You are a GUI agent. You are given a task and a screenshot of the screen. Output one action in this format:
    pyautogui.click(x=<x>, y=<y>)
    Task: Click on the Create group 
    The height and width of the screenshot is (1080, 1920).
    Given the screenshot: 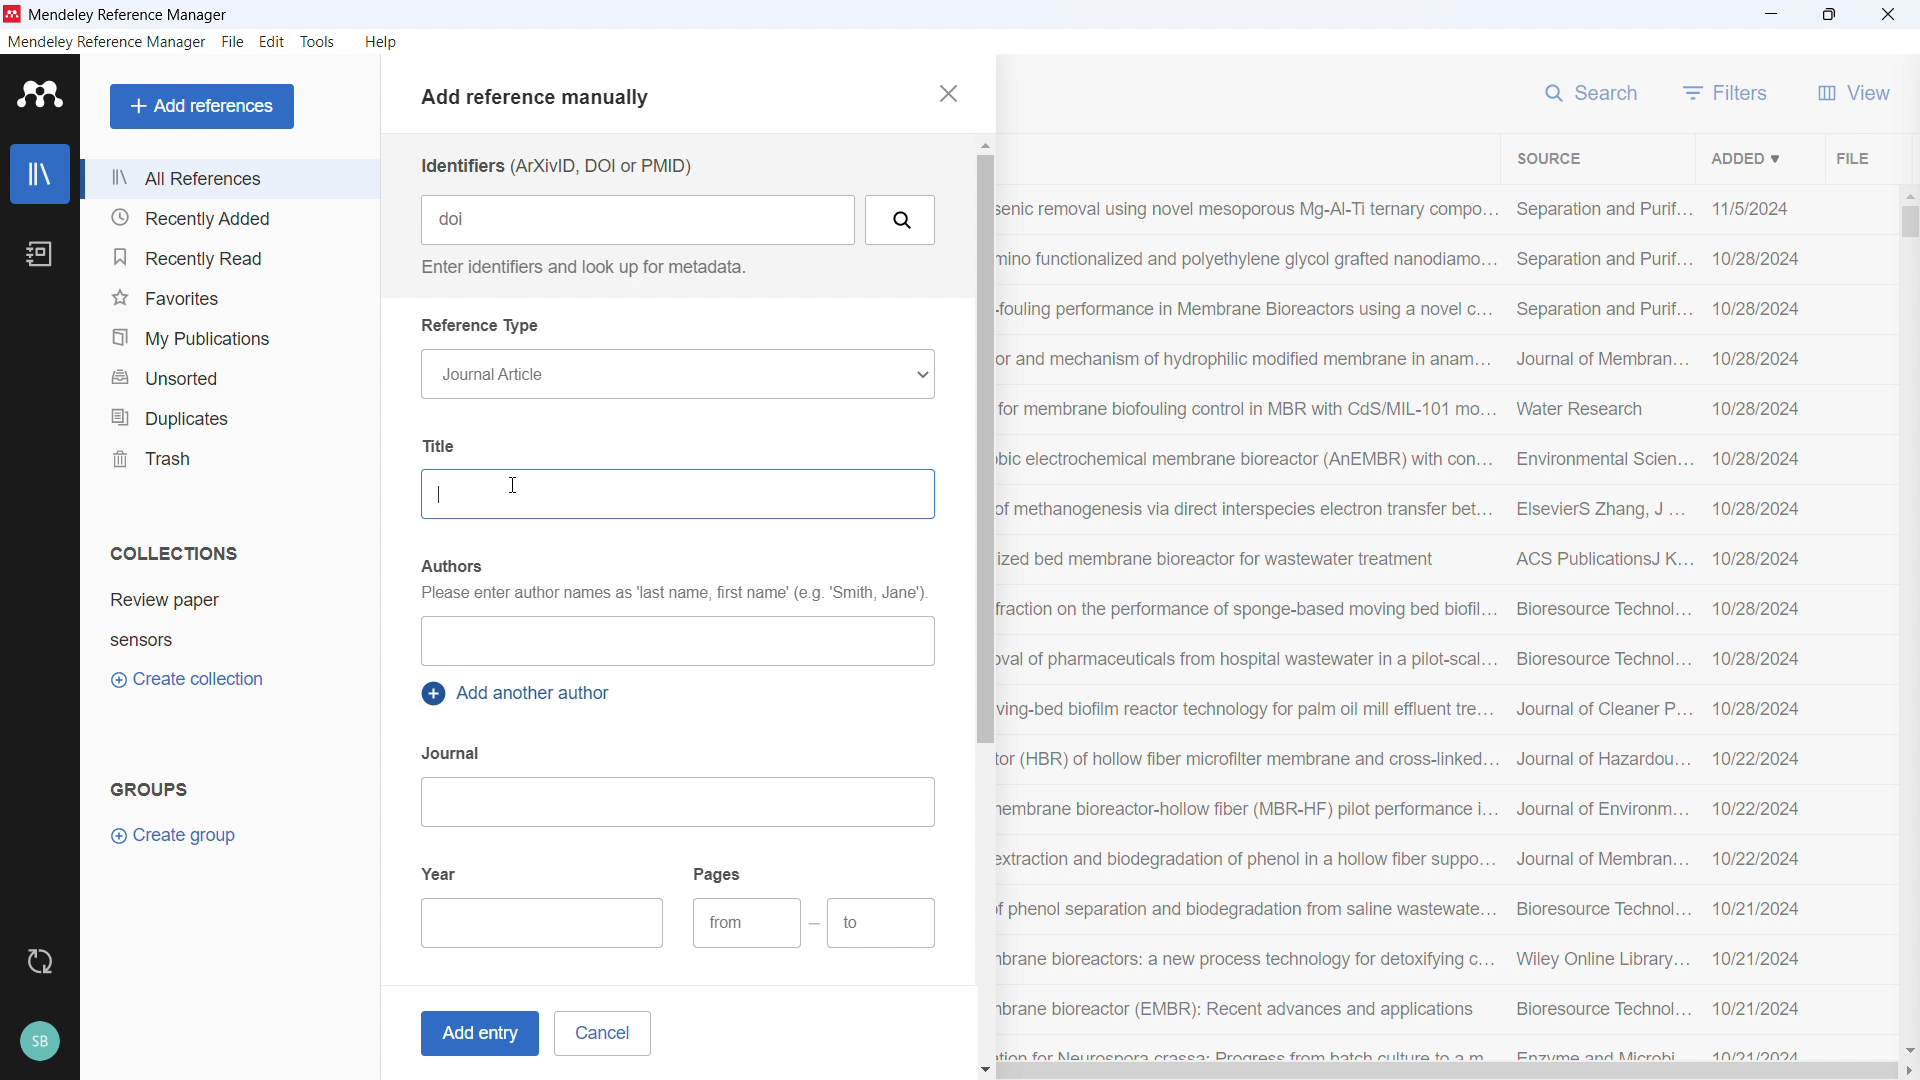 What is the action you would take?
    pyautogui.click(x=176, y=836)
    